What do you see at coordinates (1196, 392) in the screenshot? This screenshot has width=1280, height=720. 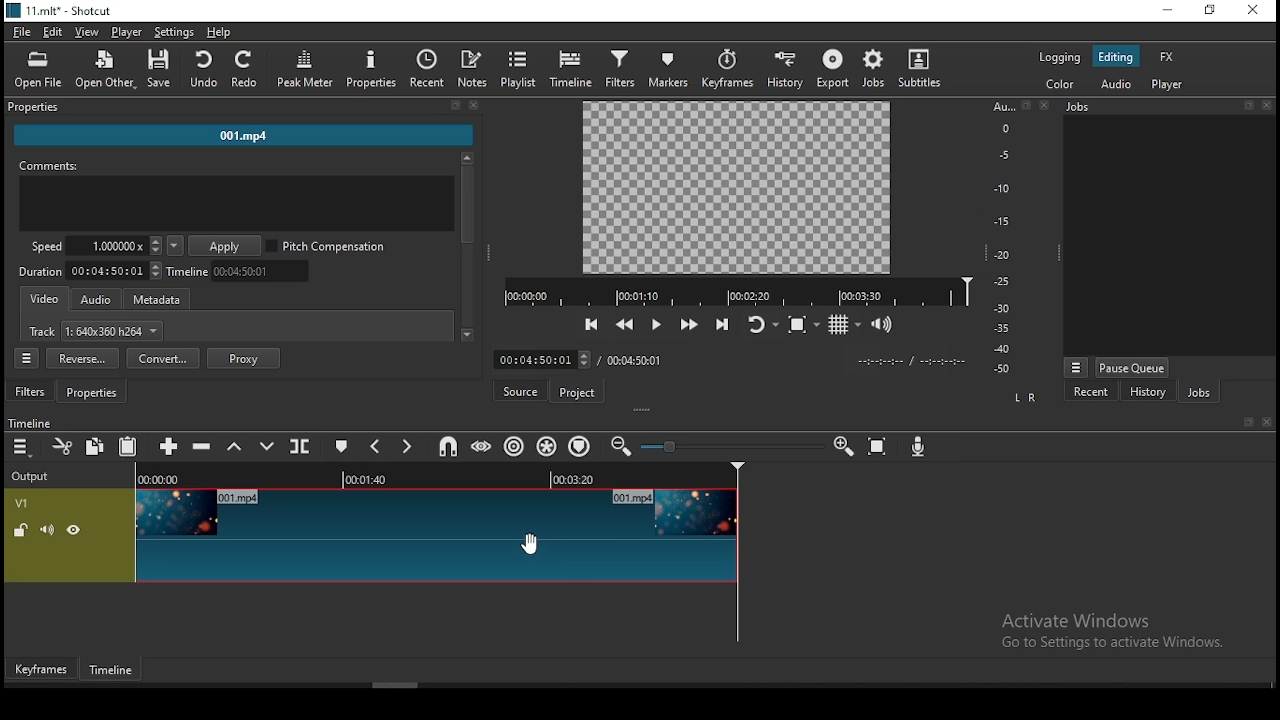 I see `jobs` at bounding box center [1196, 392].